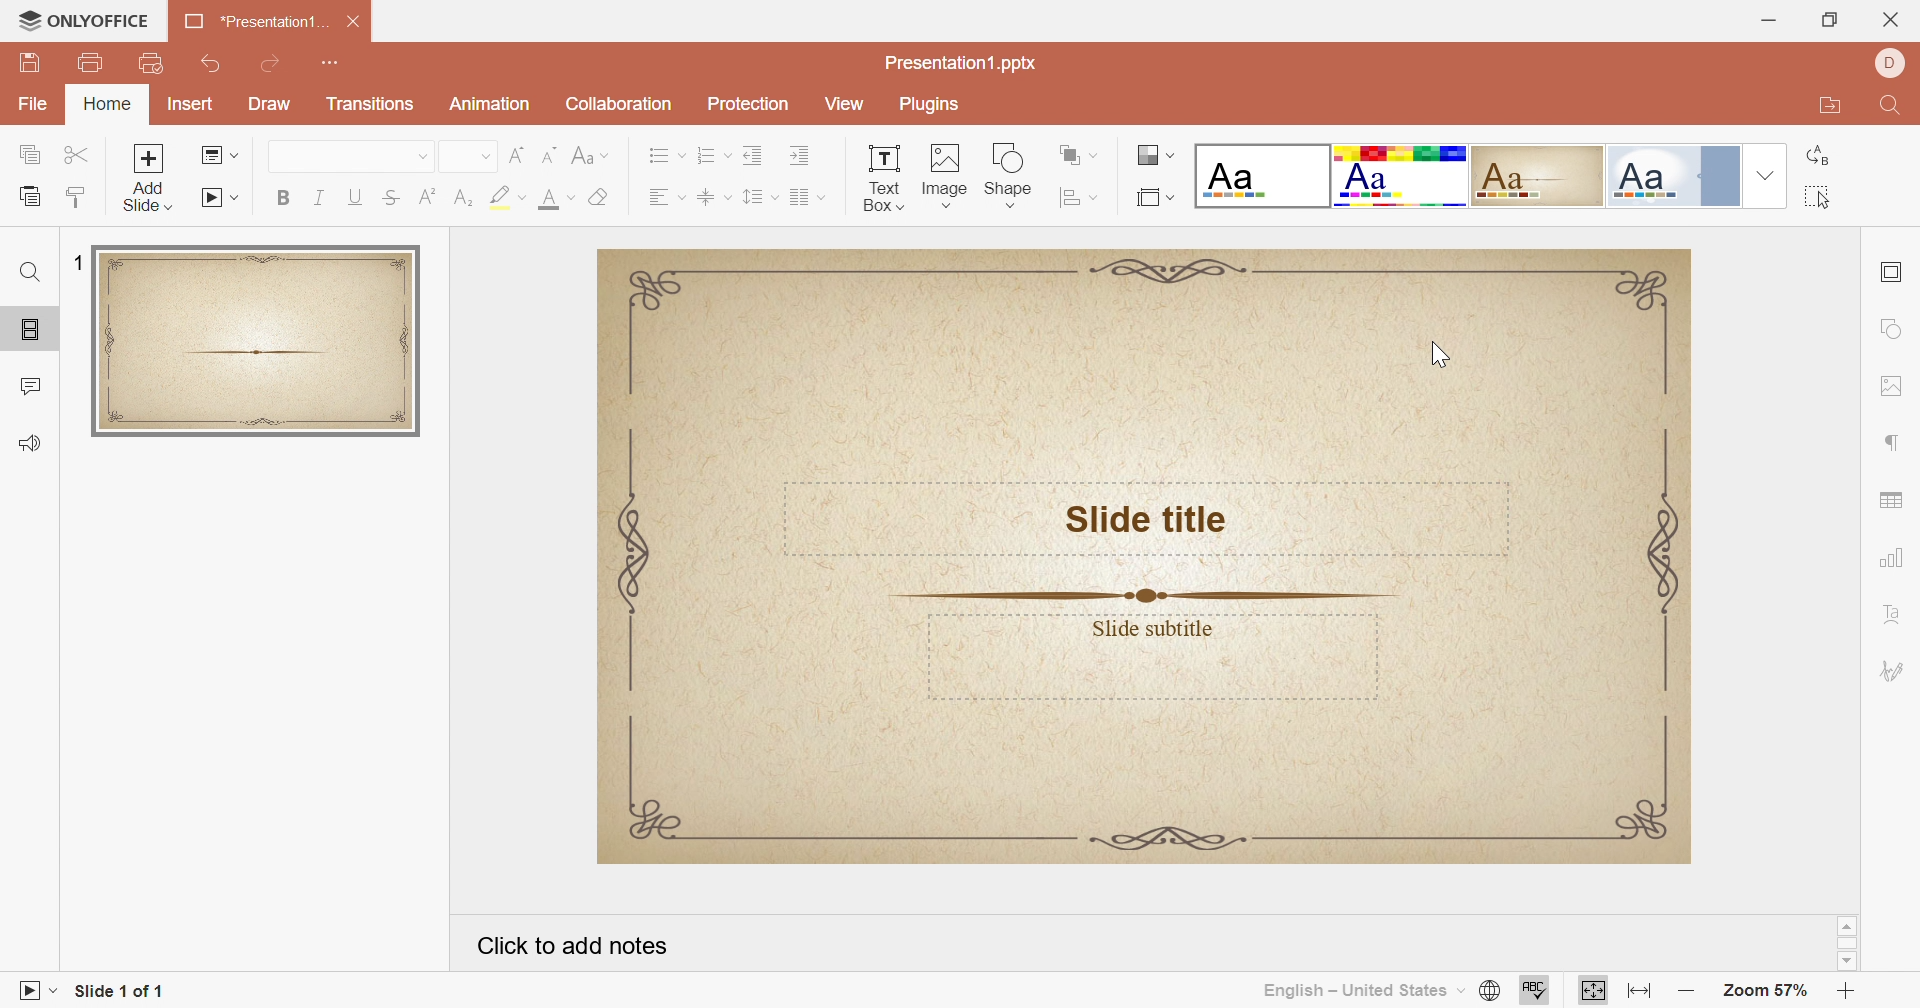  I want to click on Insert, so click(191, 102).